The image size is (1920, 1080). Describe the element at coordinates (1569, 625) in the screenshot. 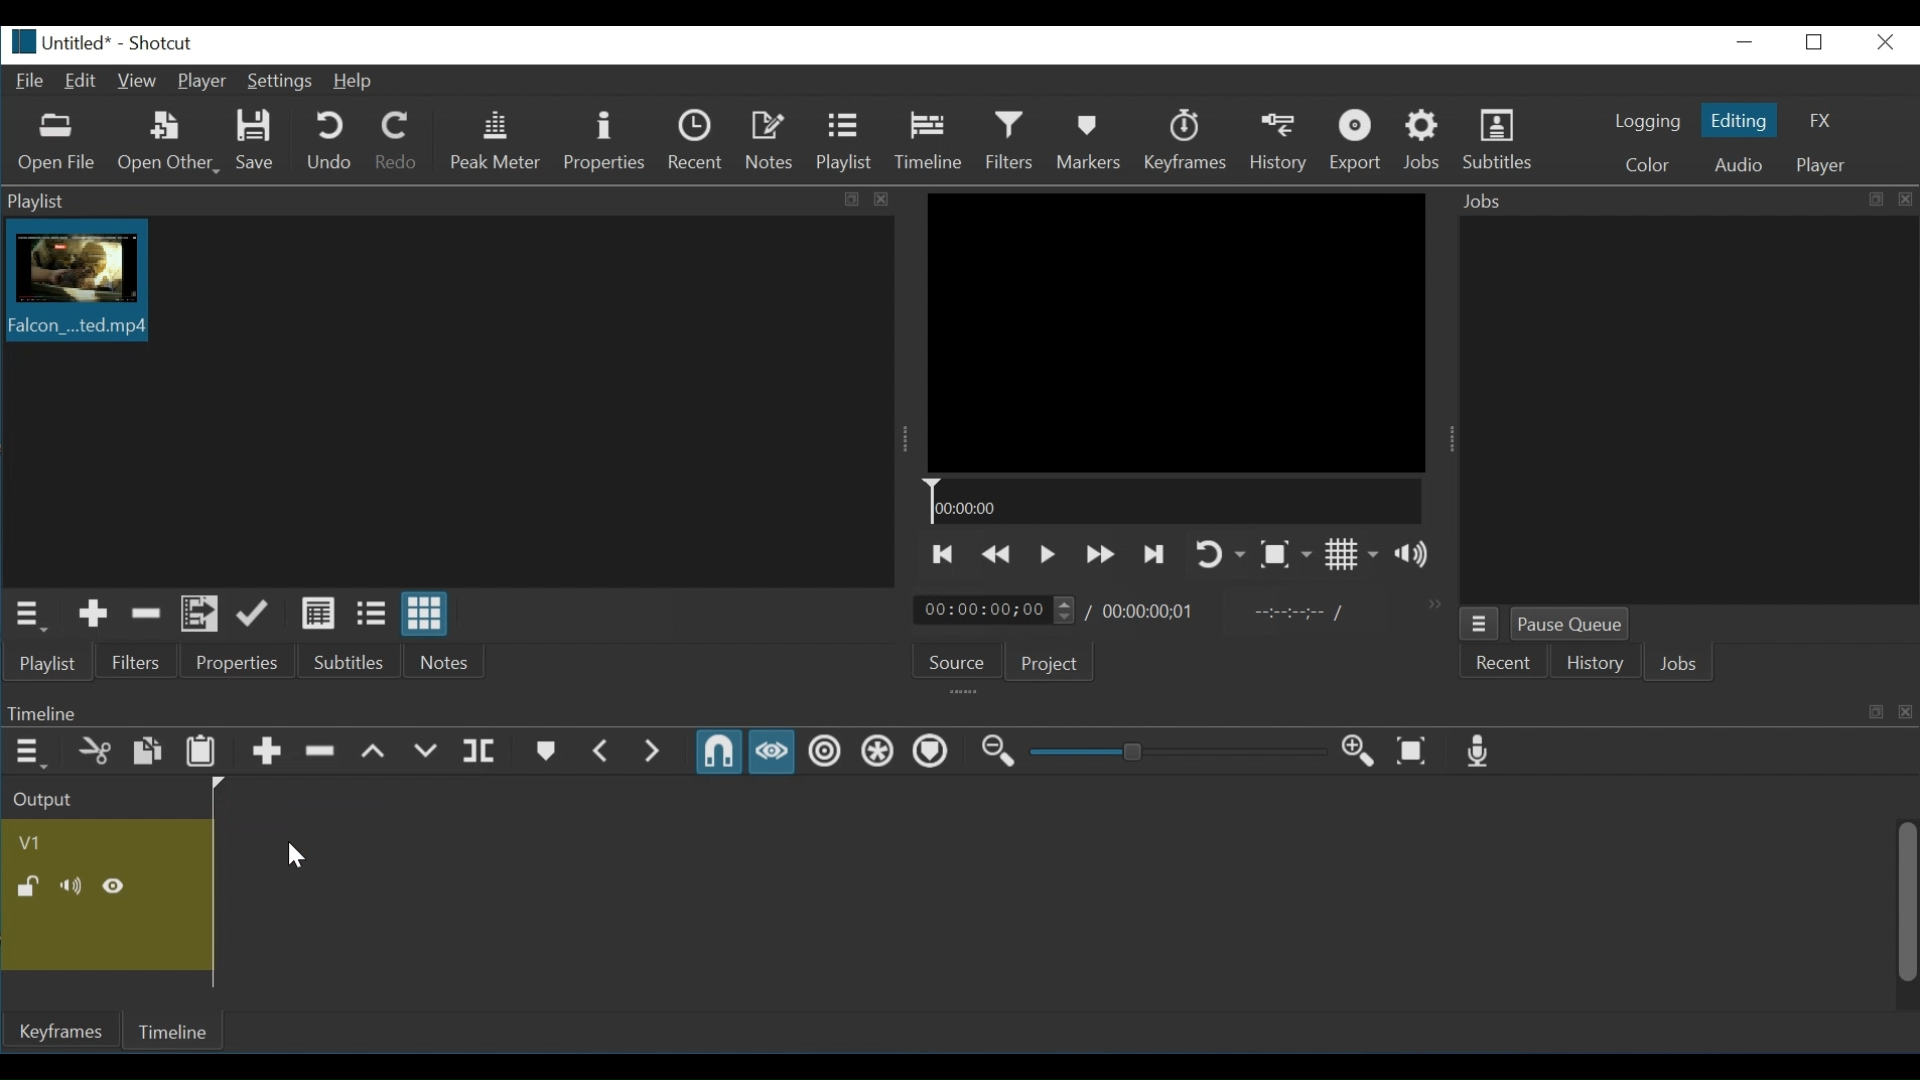

I see `Pause Queue` at that location.